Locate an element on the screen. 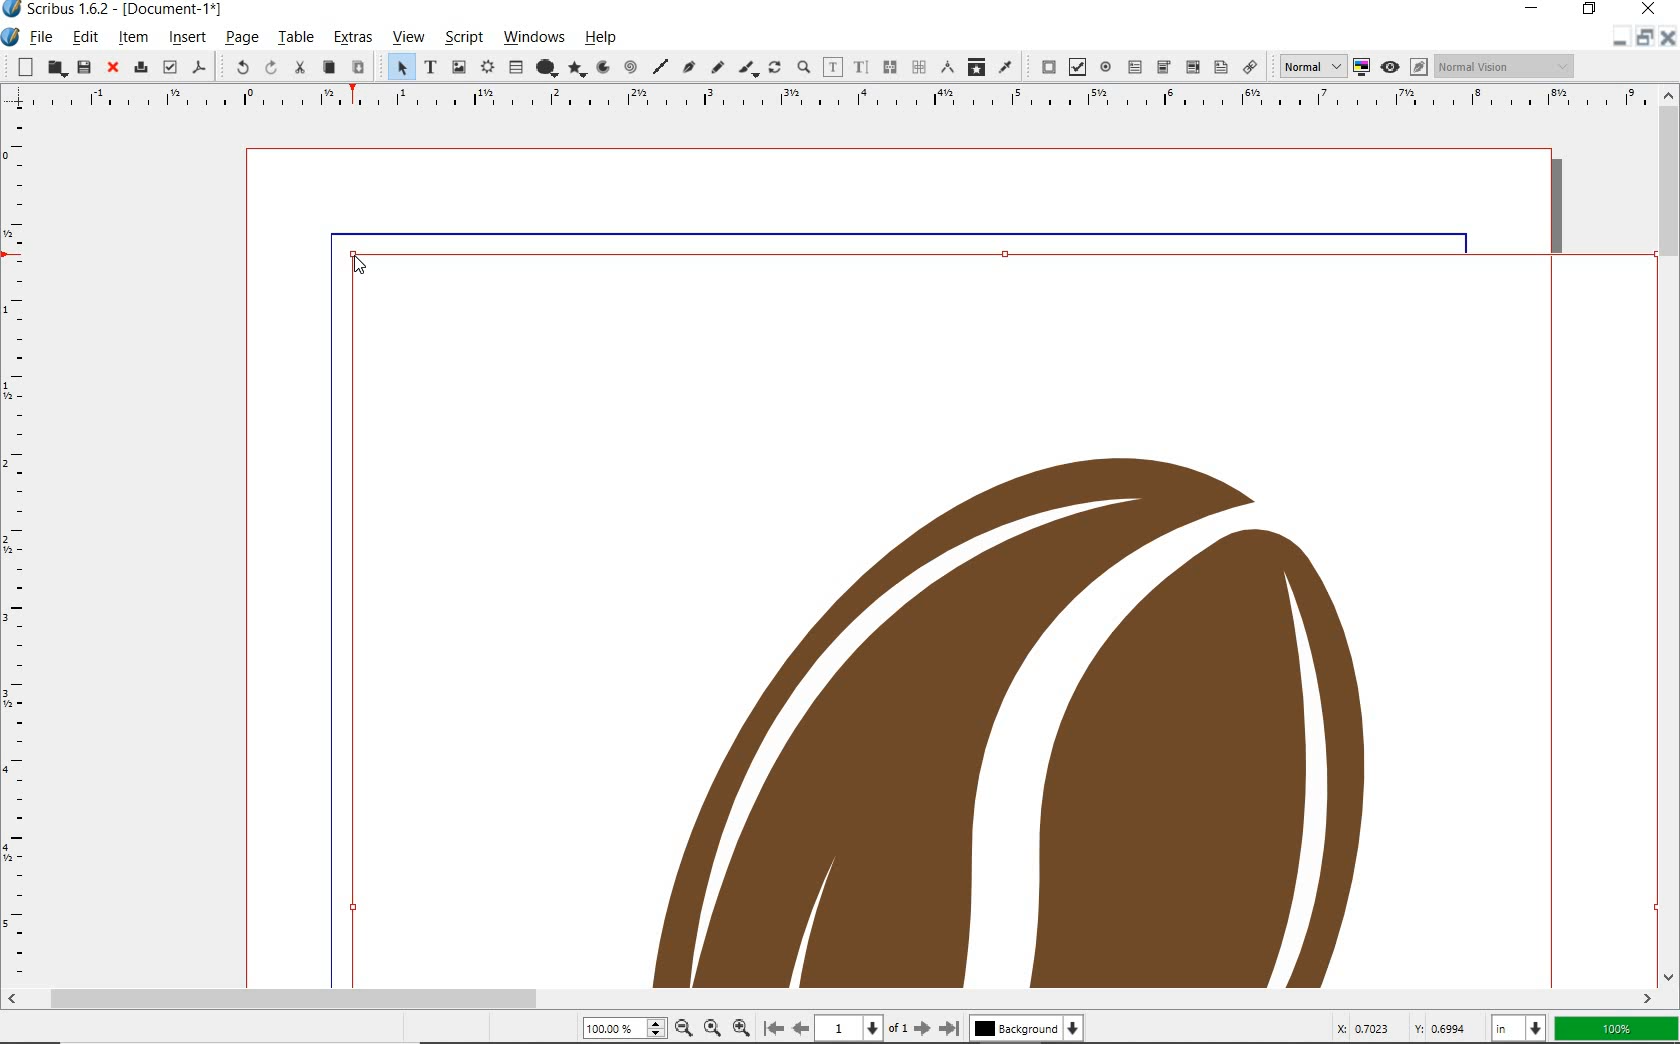 The height and width of the screenshot is (1044, 1680). Minimize is located at coordinates (1644, 37).